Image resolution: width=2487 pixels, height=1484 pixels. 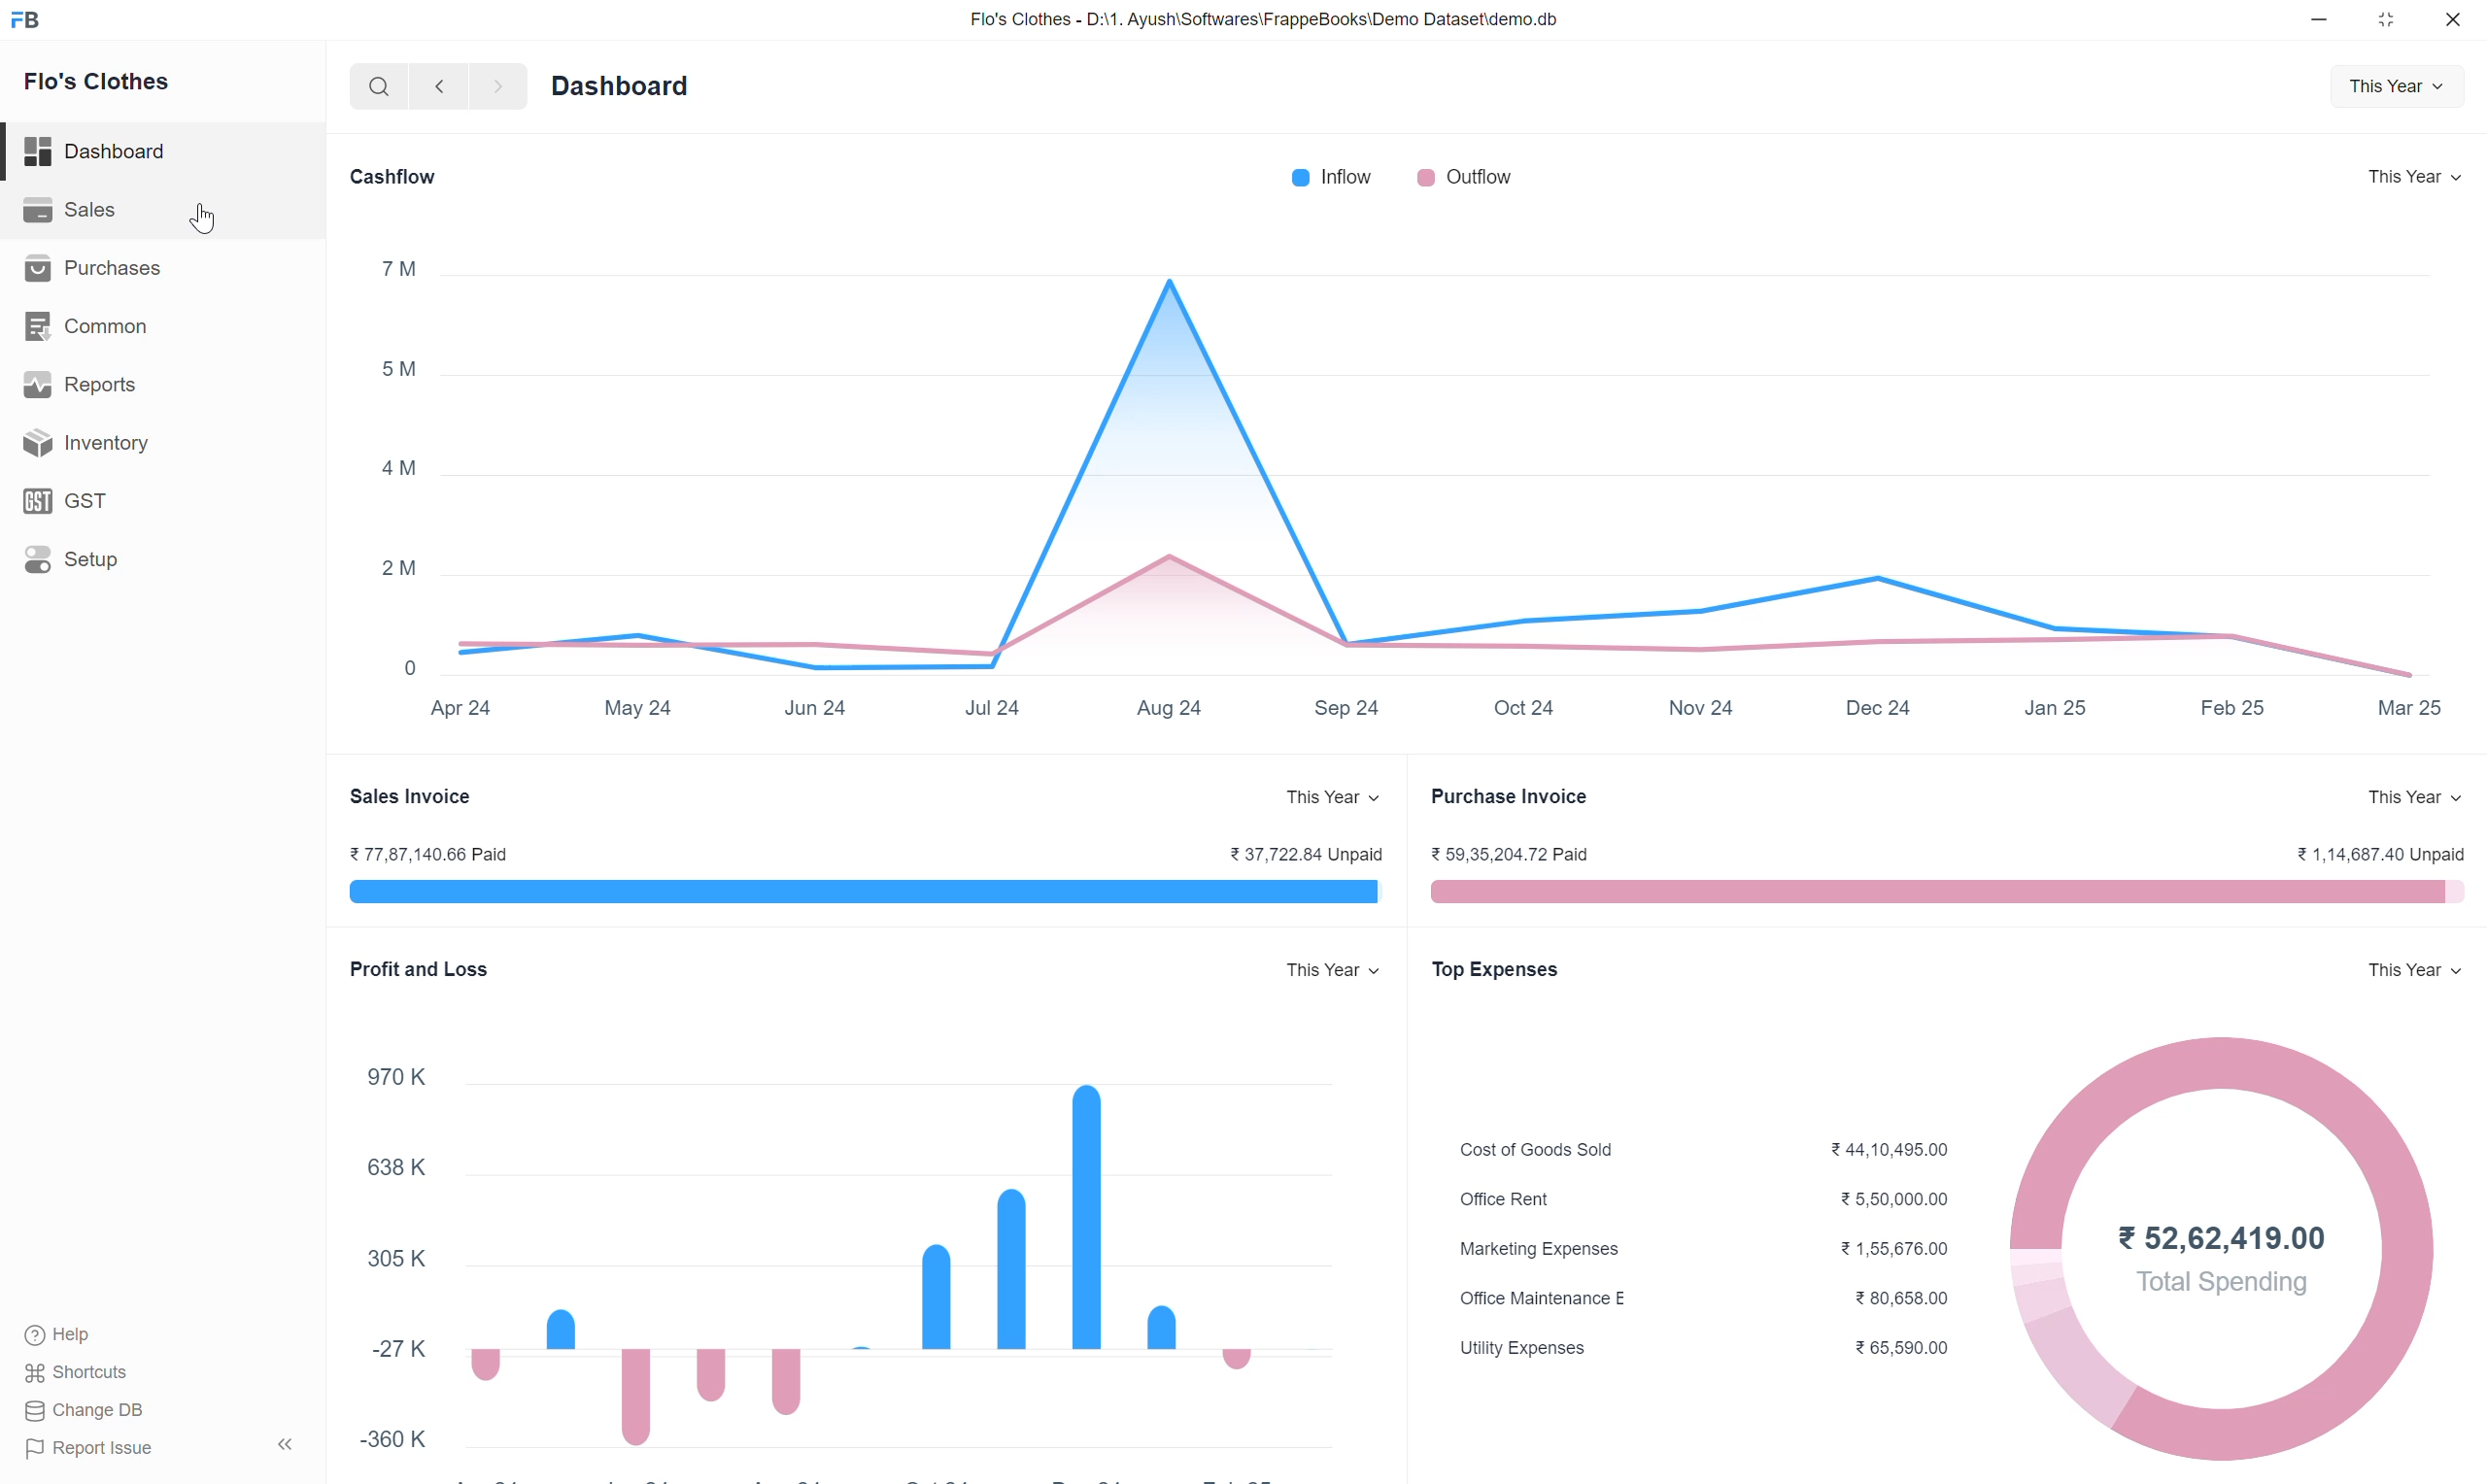 What do you see at coordinates (1463, 452) in the screenshot?
I see `Area line graph` at bounding box center [1463, 452].